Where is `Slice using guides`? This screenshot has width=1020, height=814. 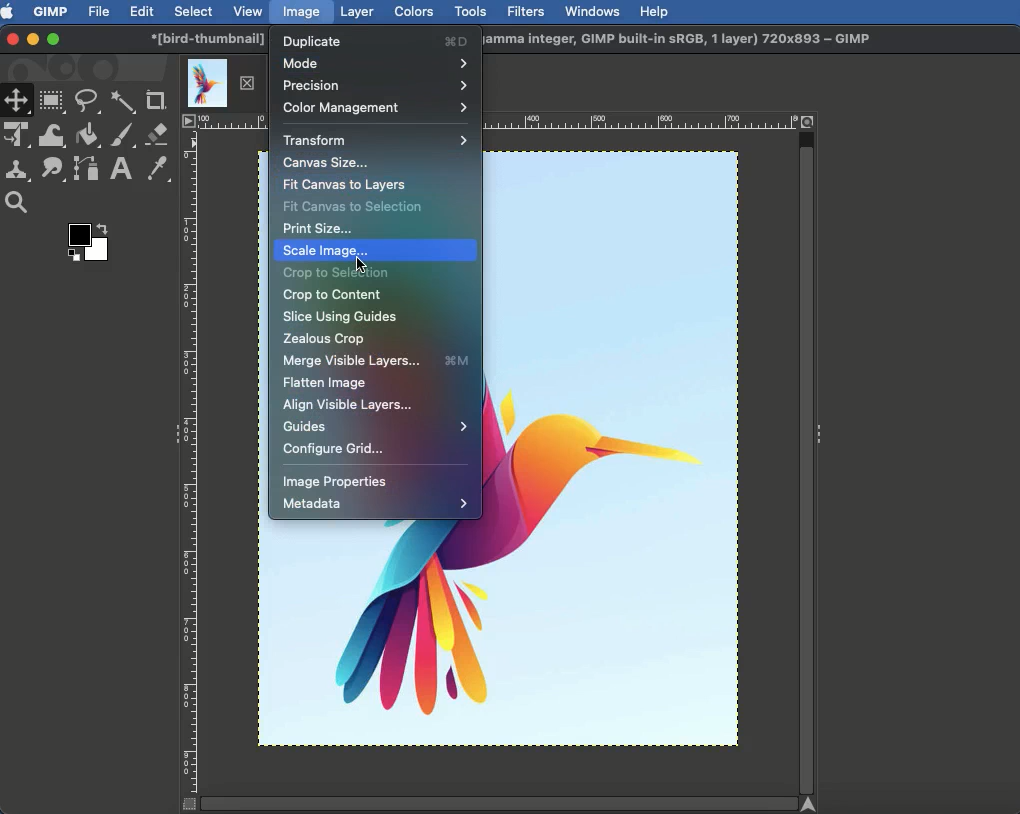 Slice using guides is located at coordinates (343, 318).